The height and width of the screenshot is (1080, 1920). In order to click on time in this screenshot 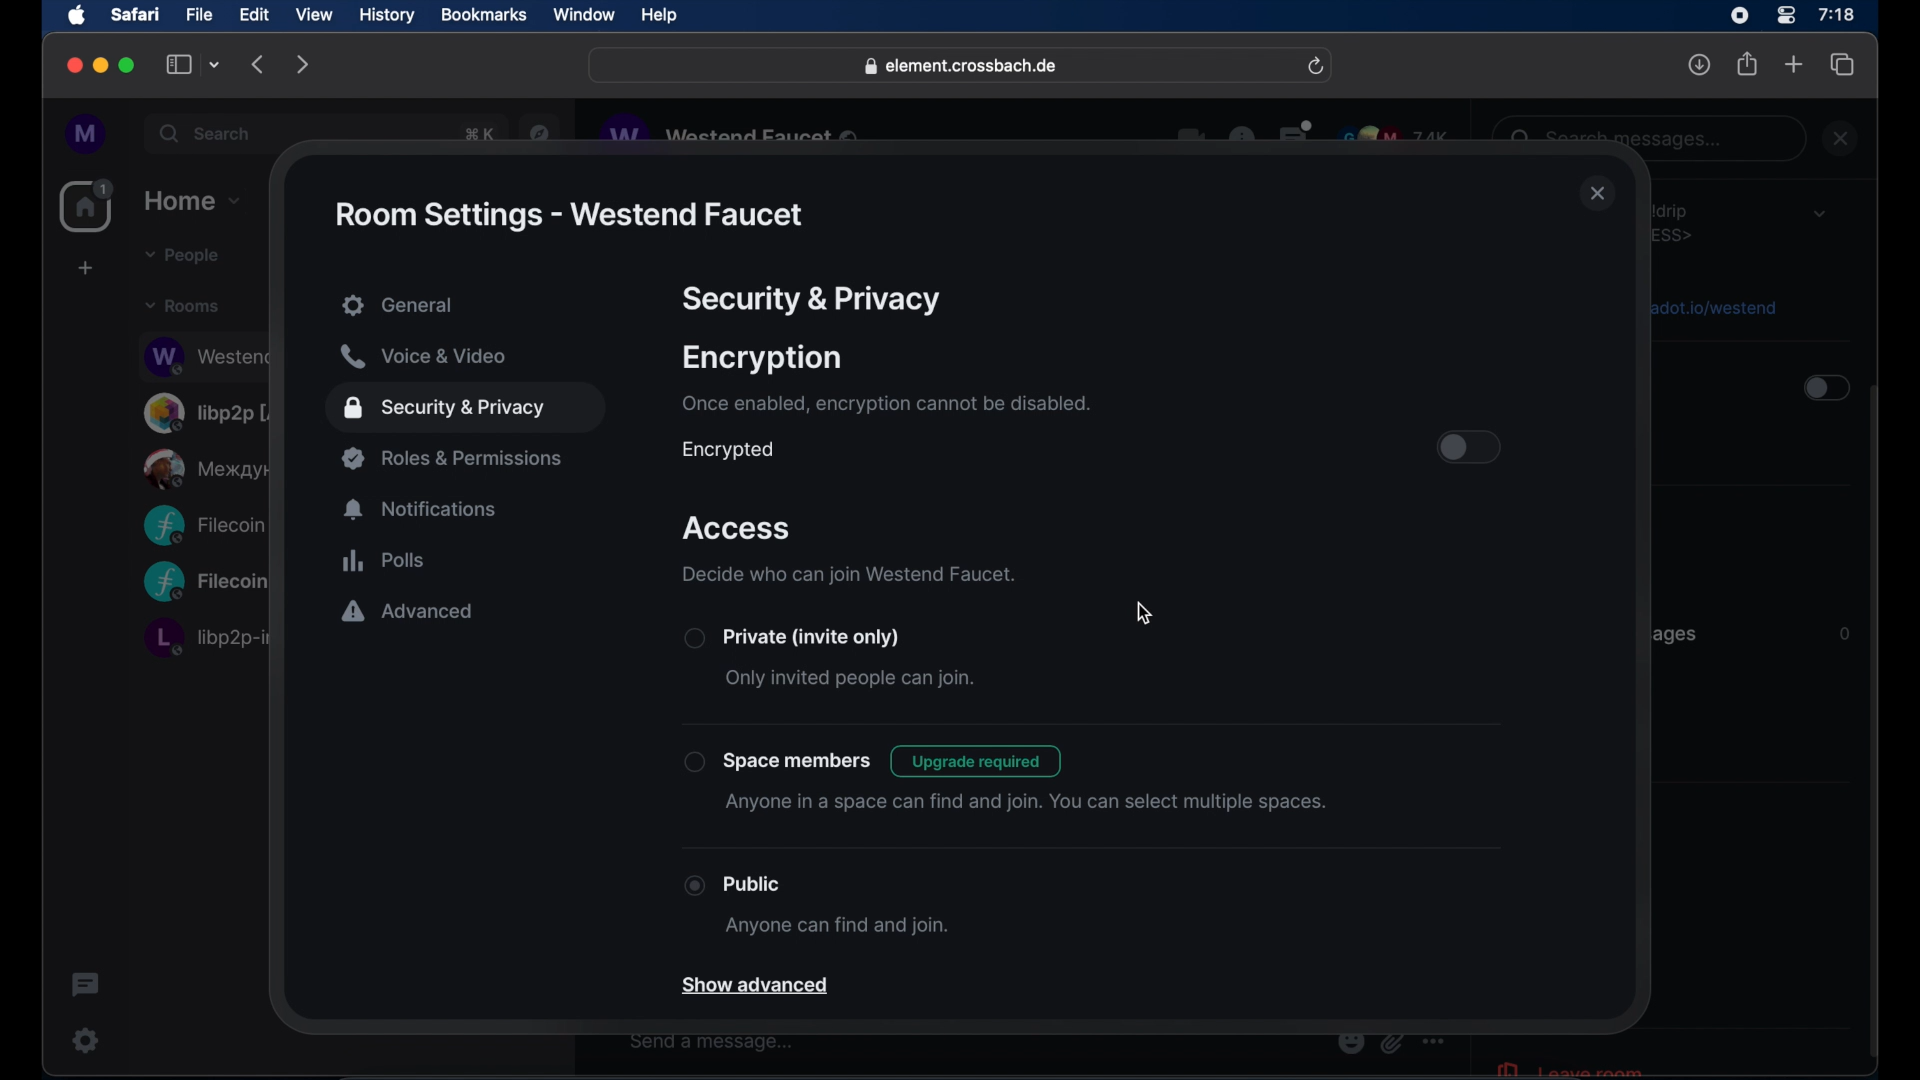, I will do `click(1836, 14)`.